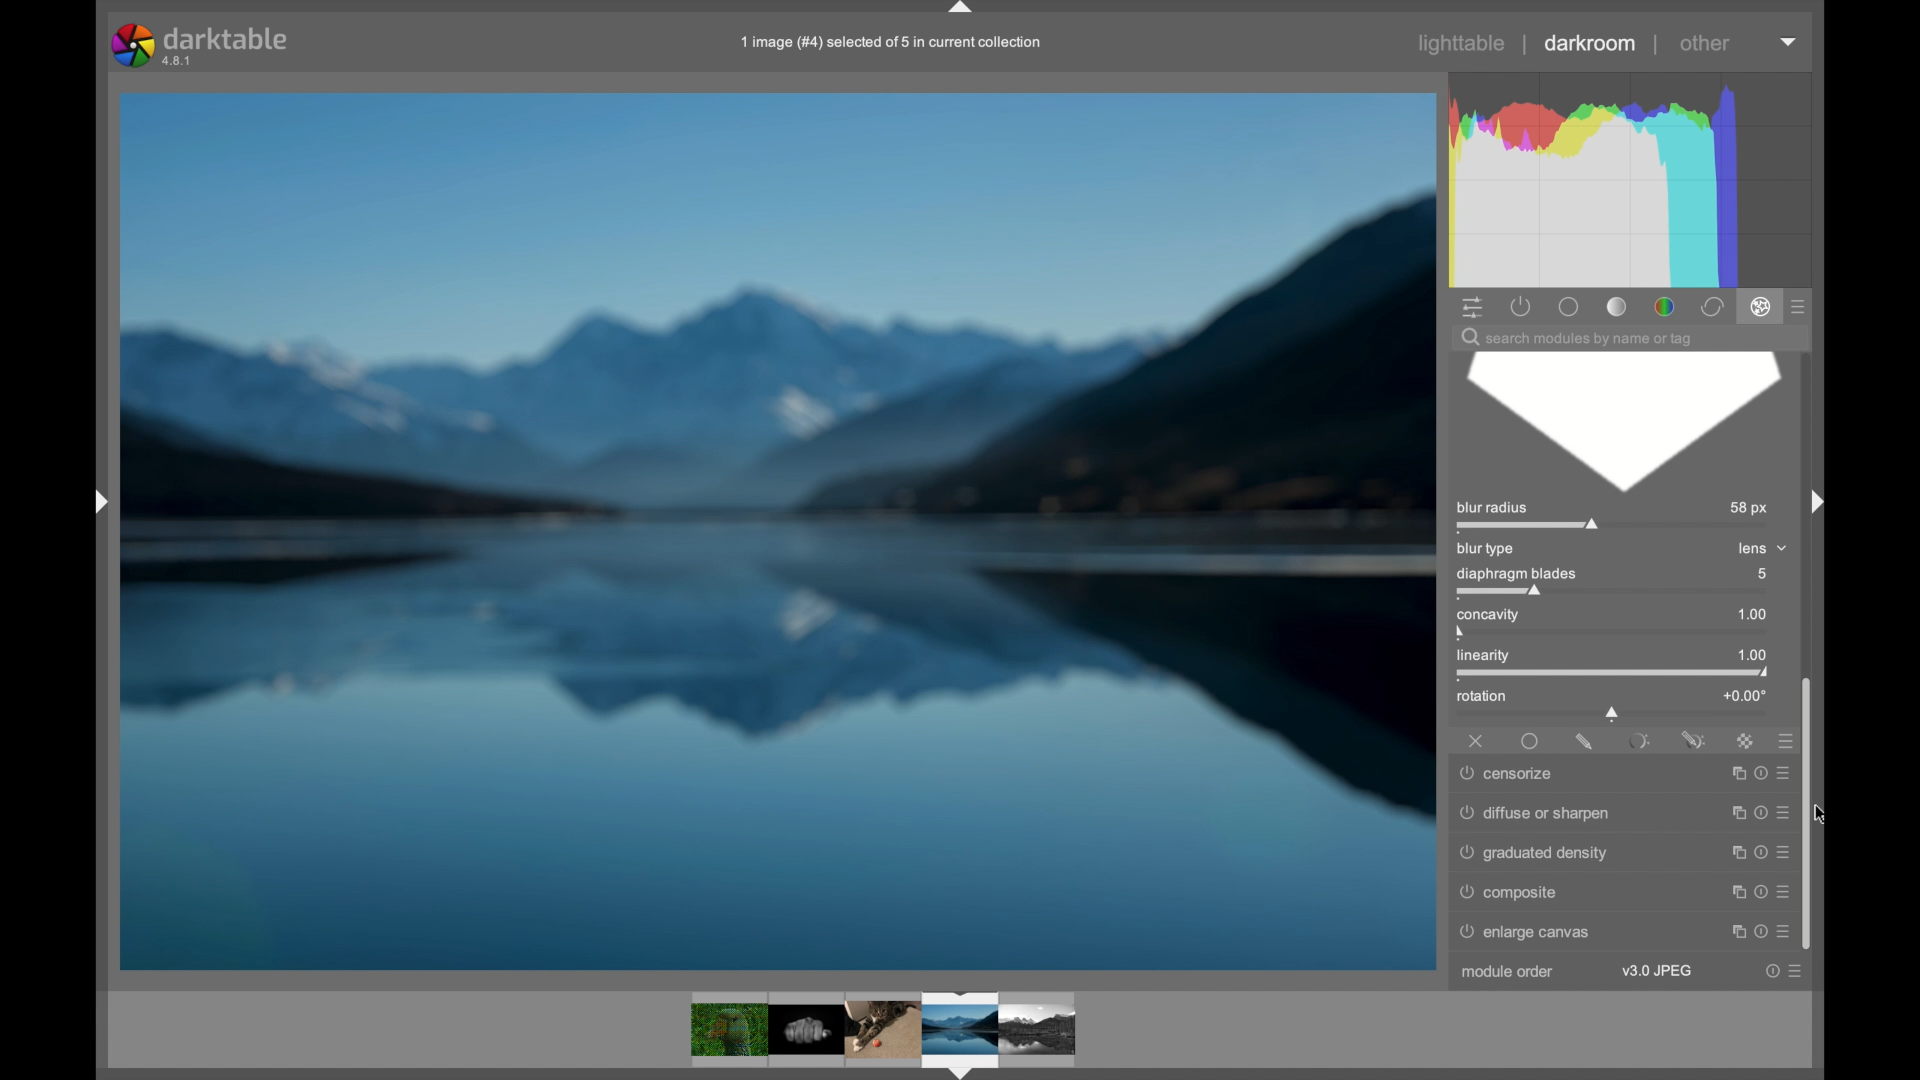 The height and width of the screenshot is (1080, 1920). I want to click on diffuse or sharpen, so click(1535, 810).